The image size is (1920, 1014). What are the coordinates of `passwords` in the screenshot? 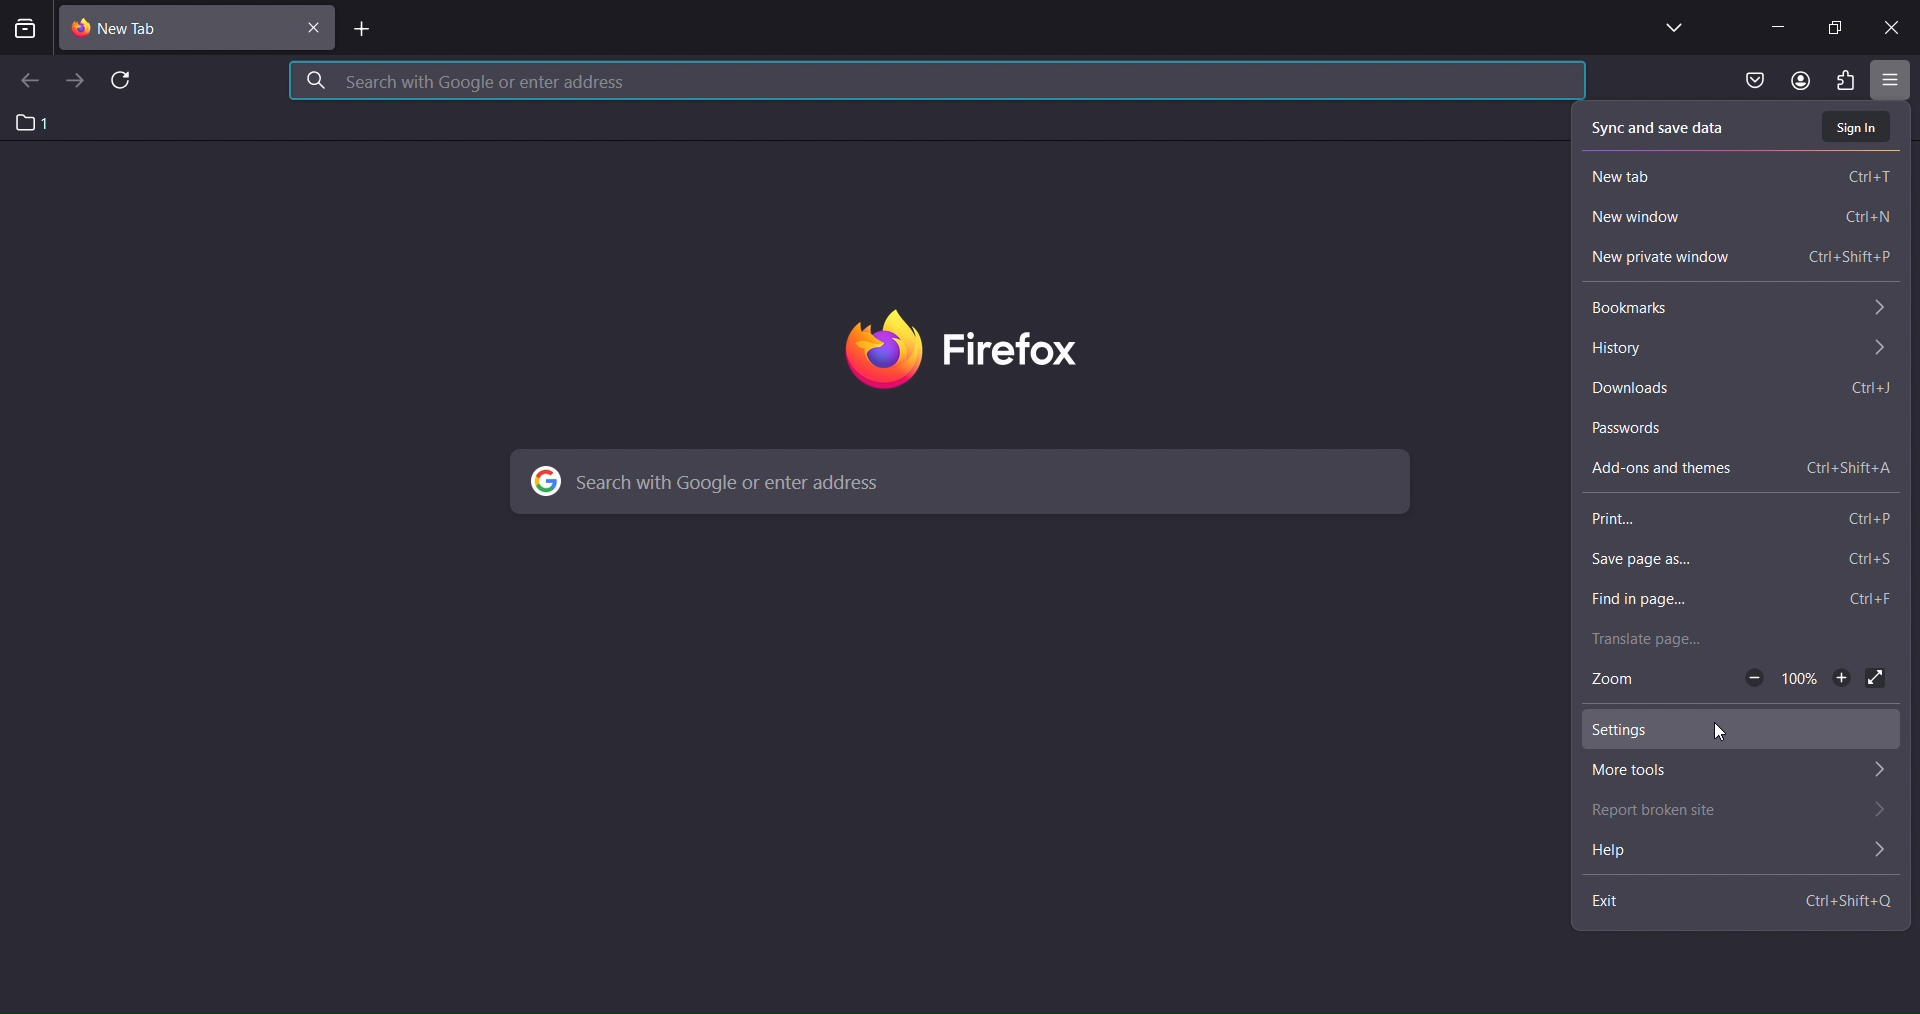 It's located at (1739, 424).